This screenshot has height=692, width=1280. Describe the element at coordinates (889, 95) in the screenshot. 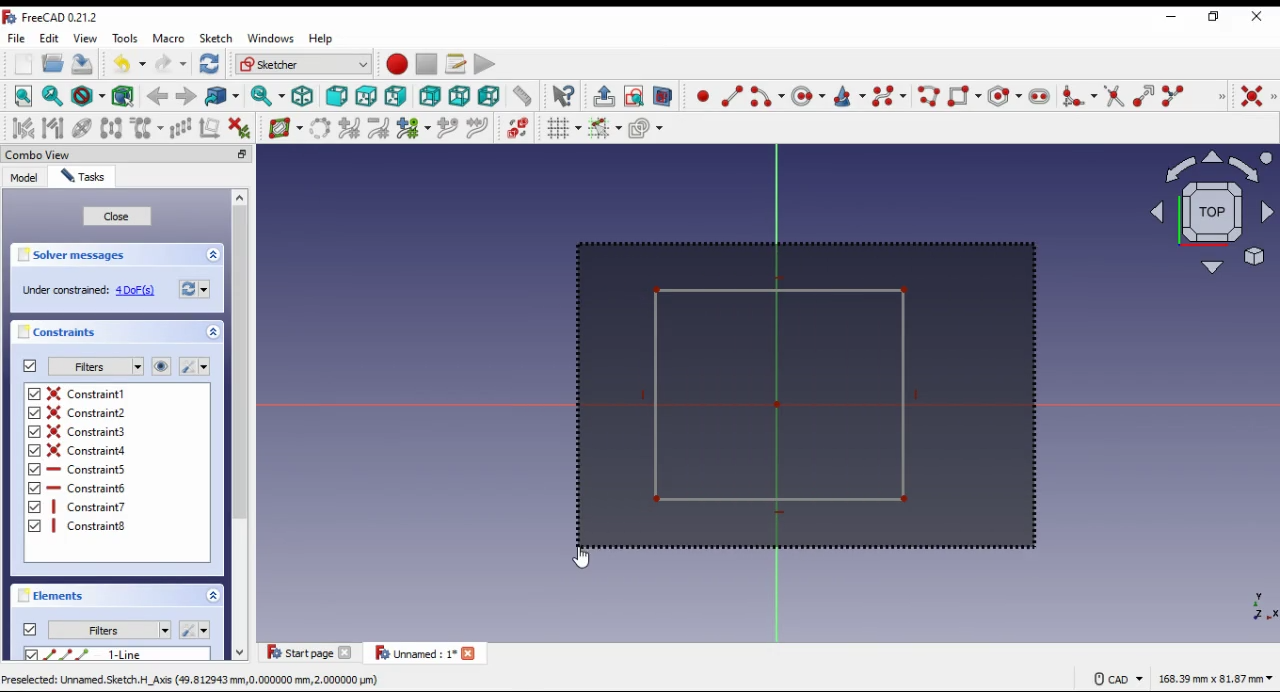

I see `create bspline` at that location.